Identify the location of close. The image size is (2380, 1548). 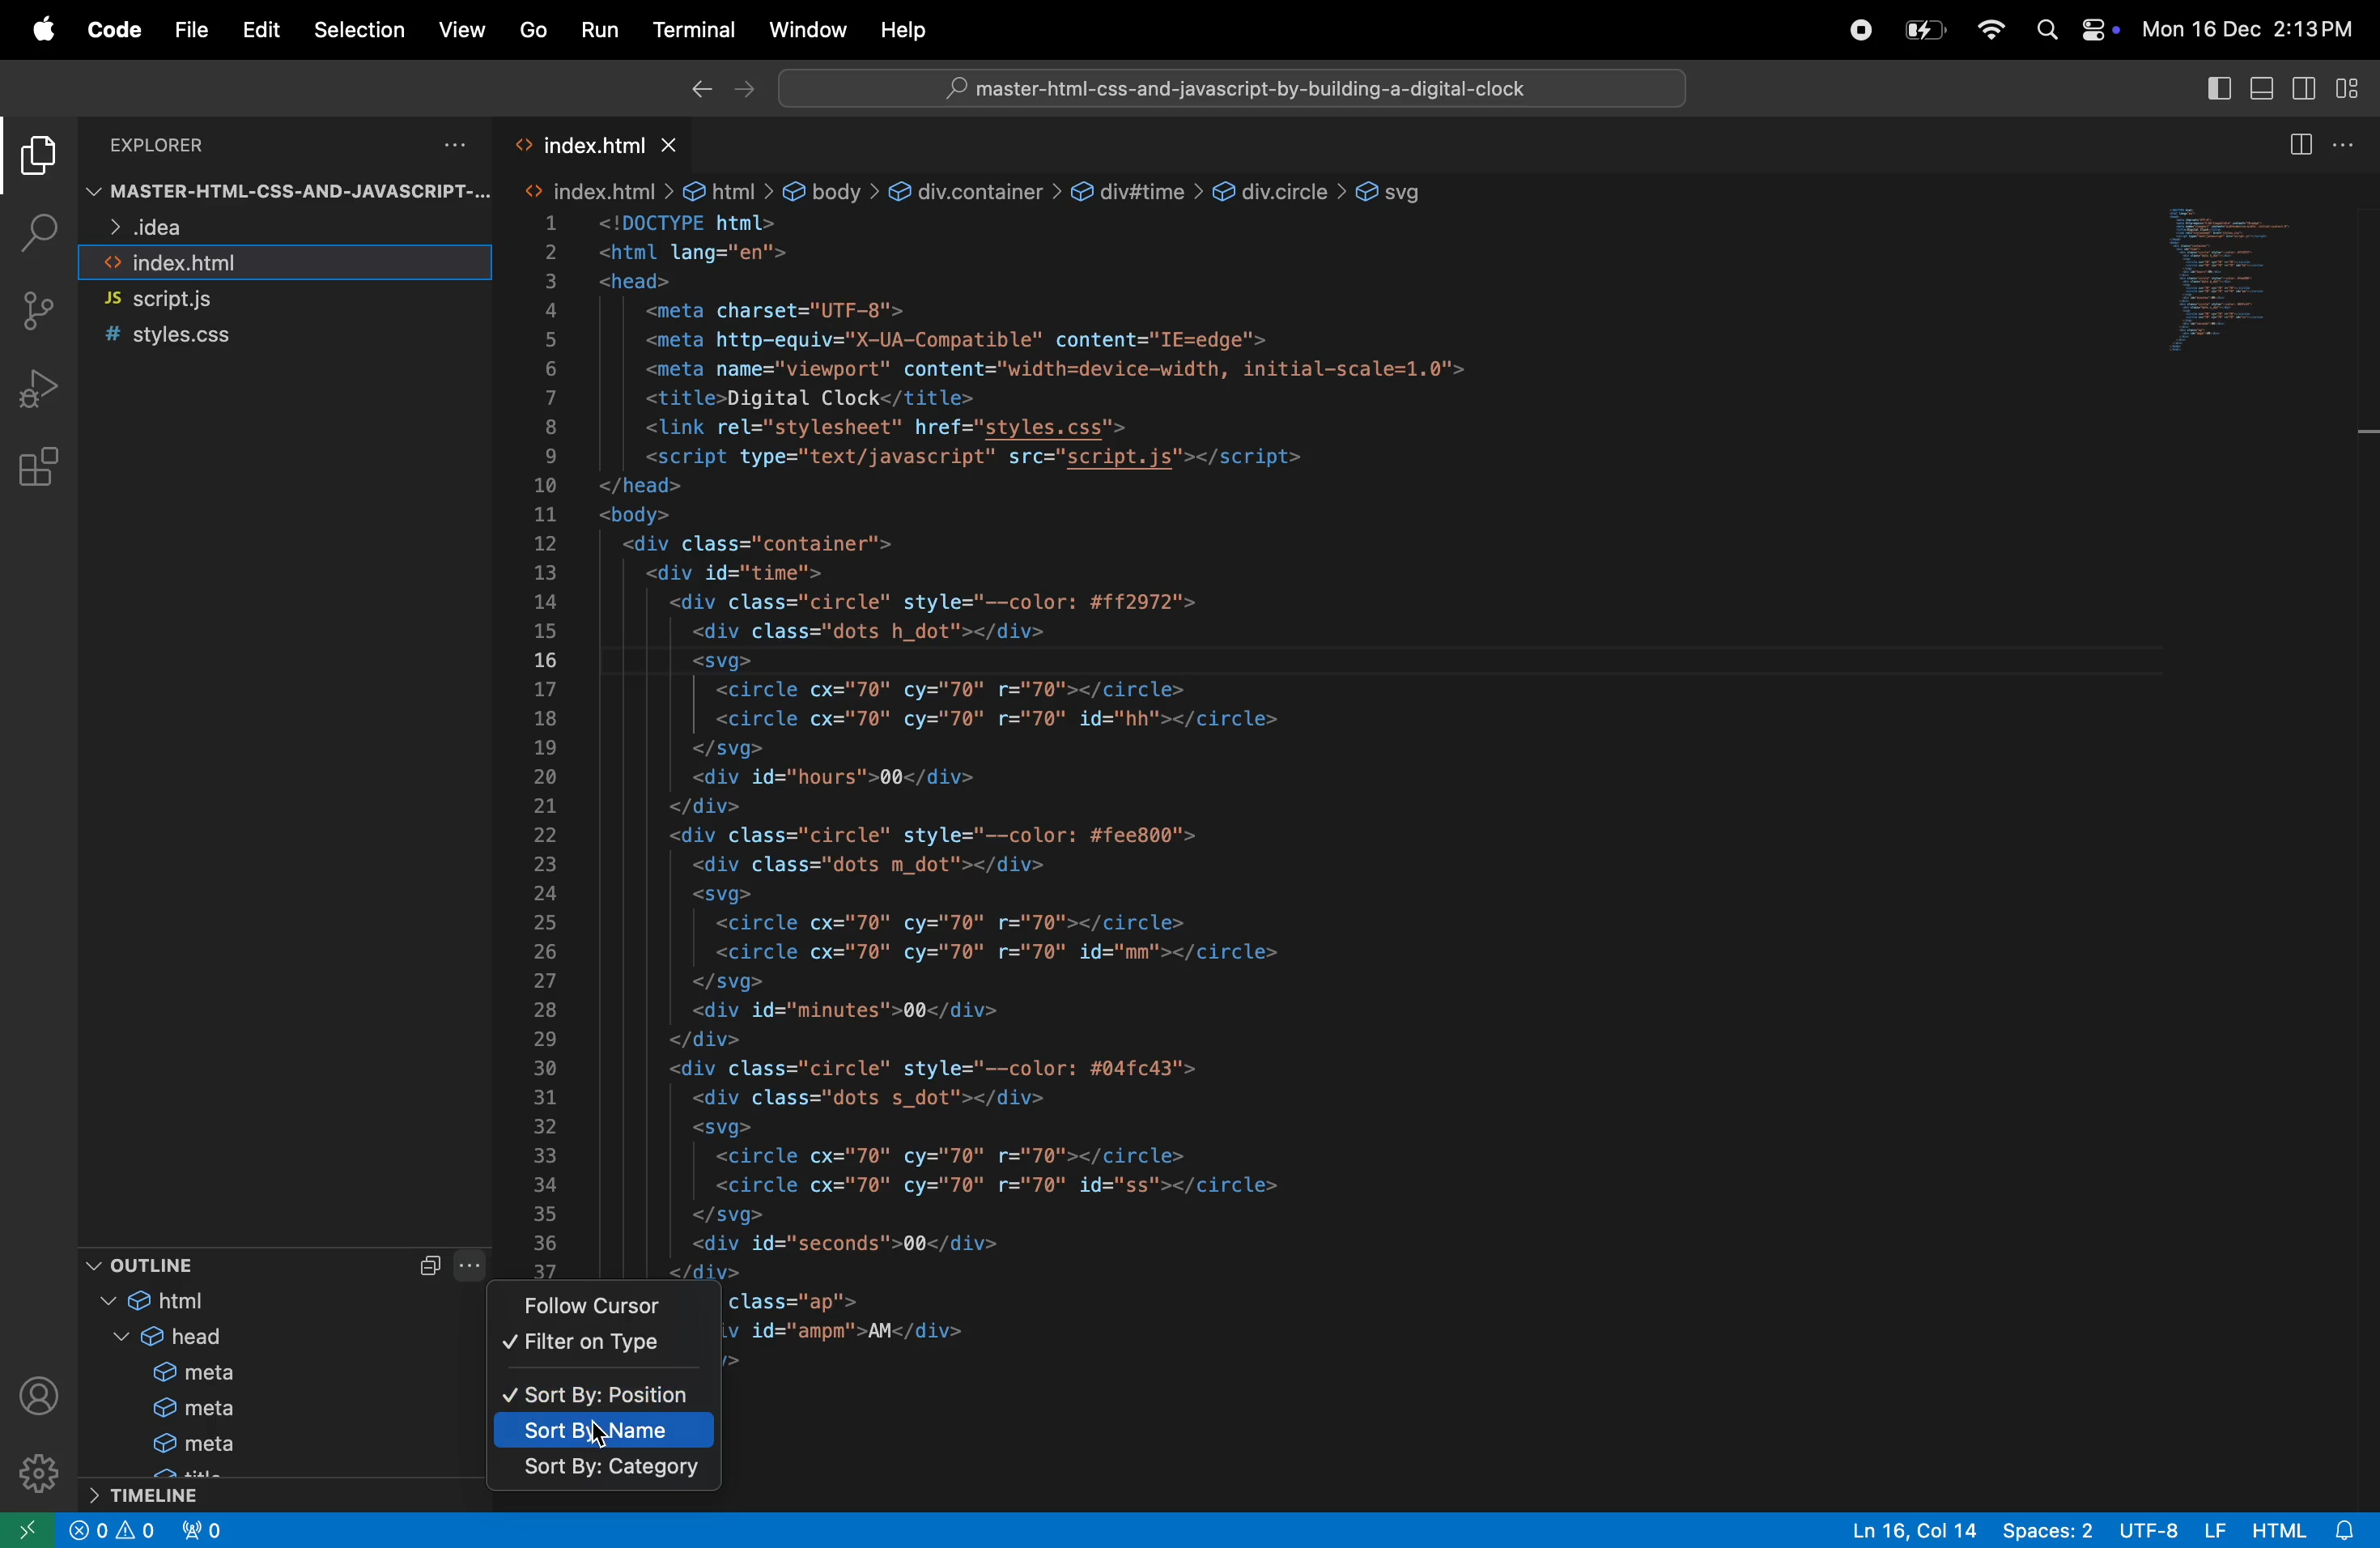
(87, 1529).